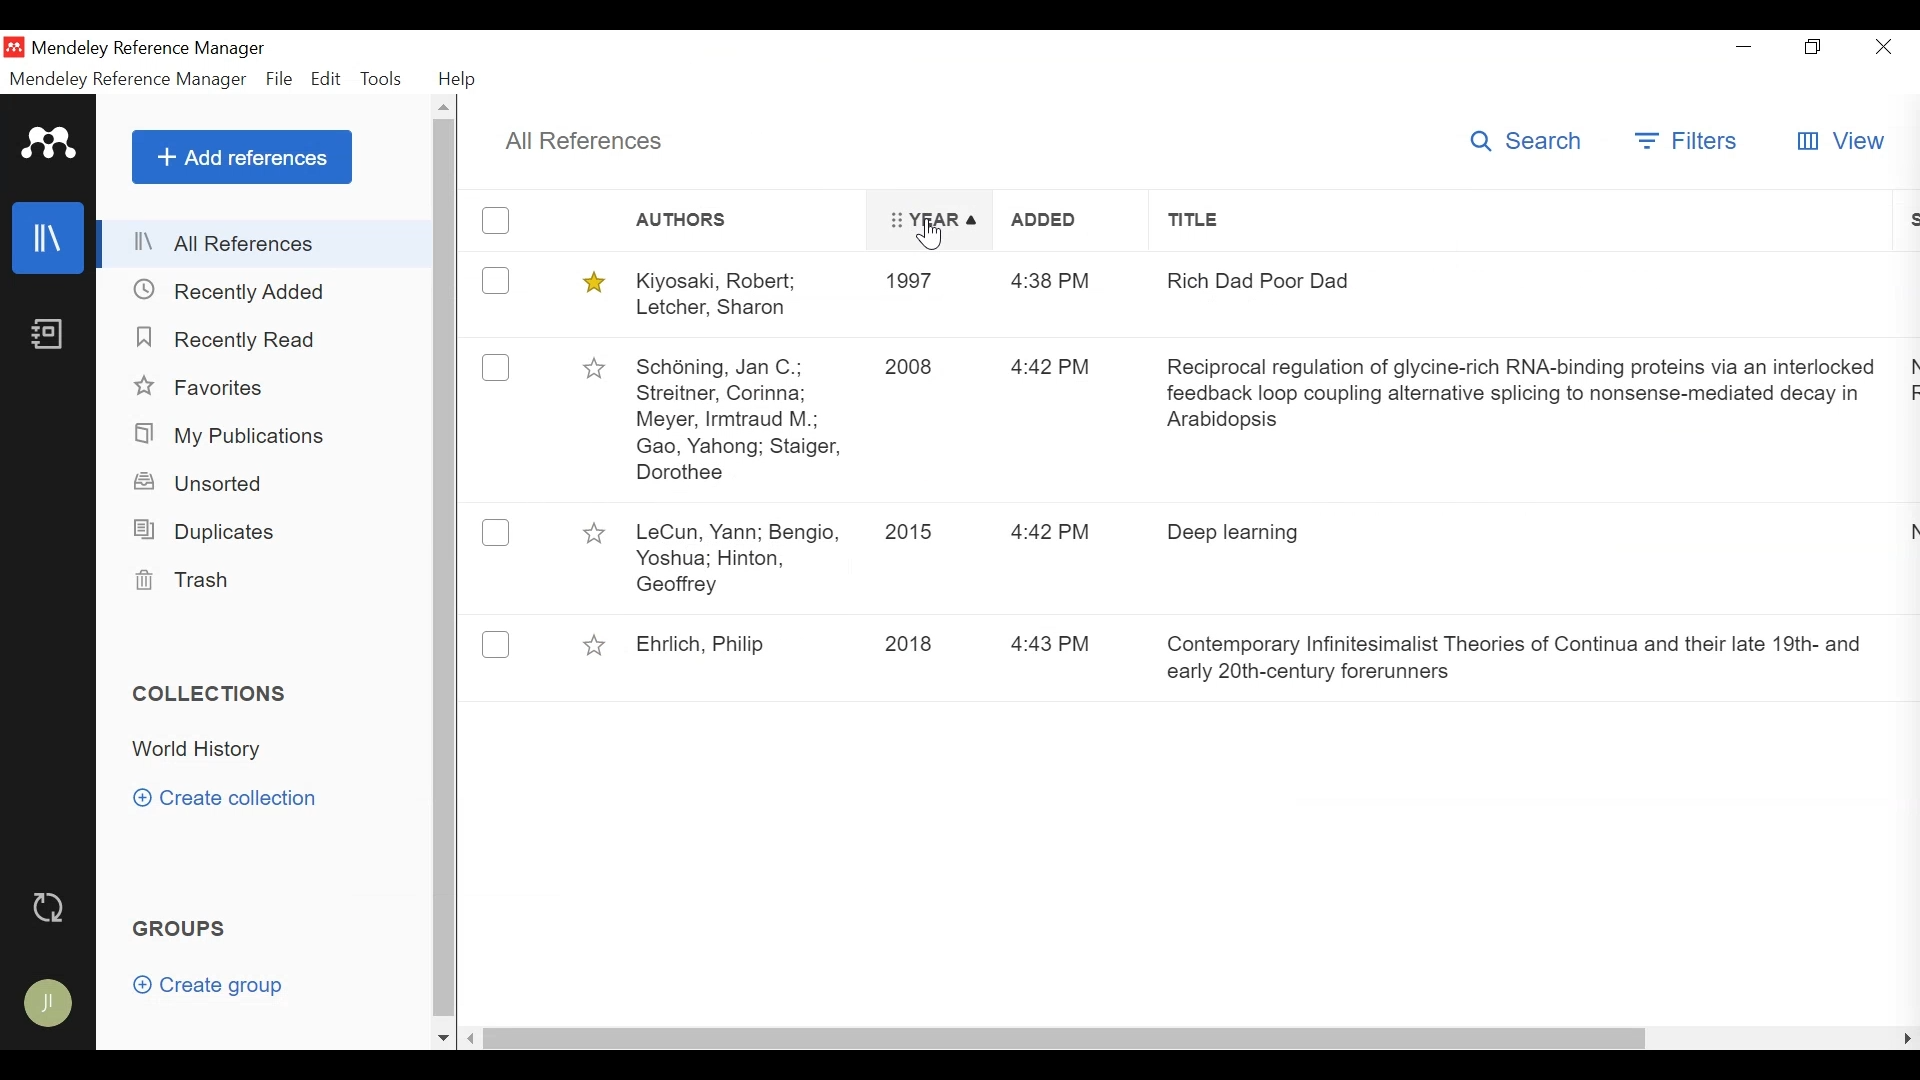 The height and width of the screenshot is (1080, 1920). What do you see at coordinates (1273, 279) in the screenshot?
I see `Rich Dad Poor Dad` at bounding box center [1273, 279].